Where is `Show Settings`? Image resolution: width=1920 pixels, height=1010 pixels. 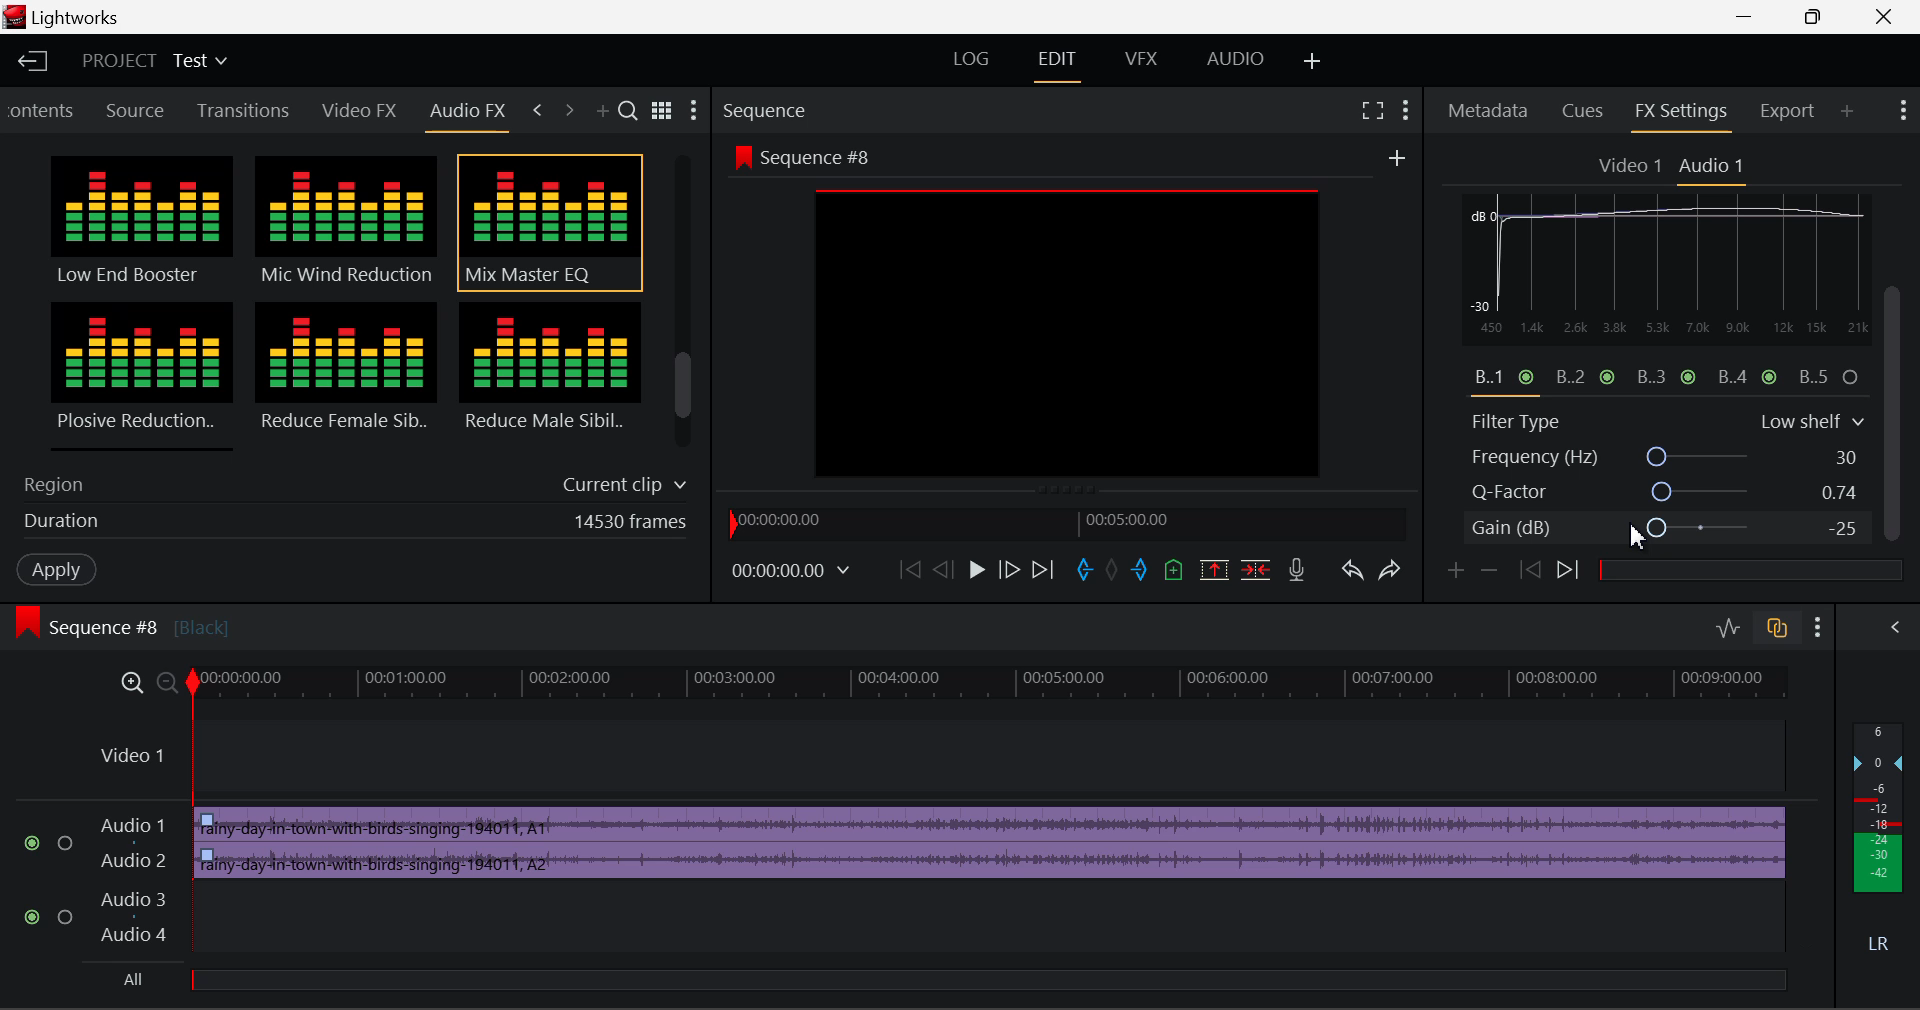 Show Settings is located at coordinates (1822, 628).